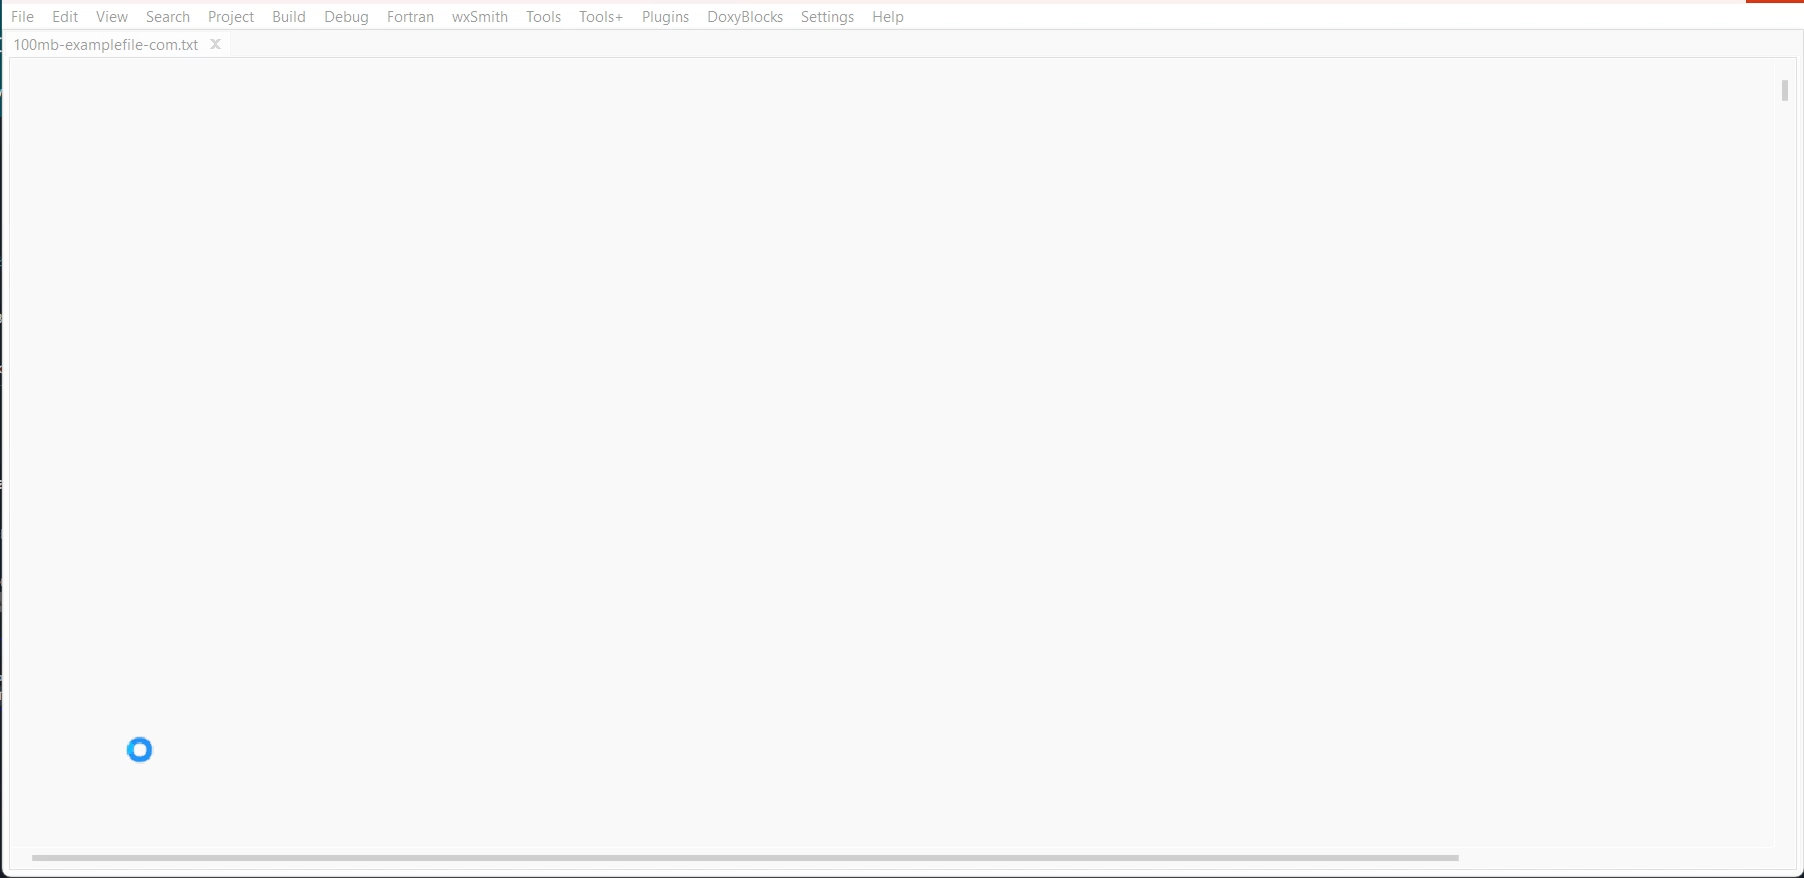 The height and width of the screenshot is (878, 1804). Describe the element at coordinates (167, 16) in the screenshot. I see `Search` at that location.